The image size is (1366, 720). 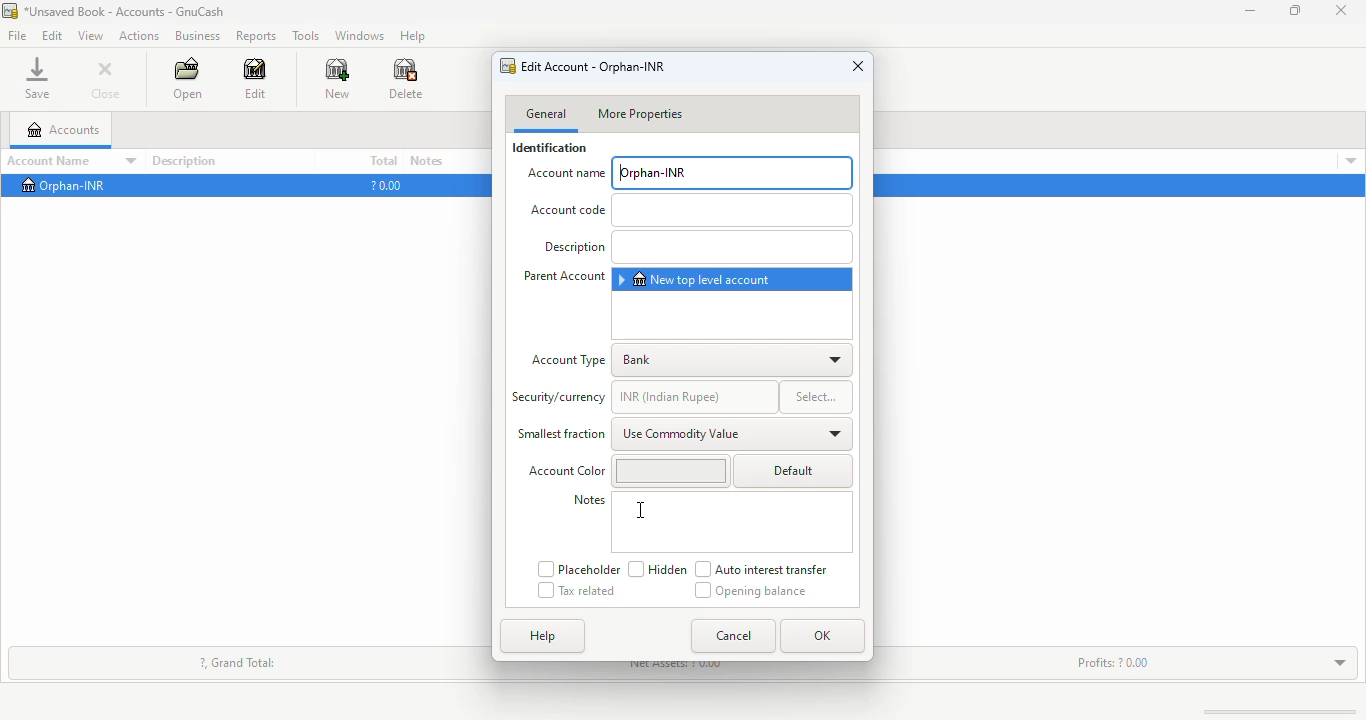 I want to click on notes, so click(x=590, y=500).